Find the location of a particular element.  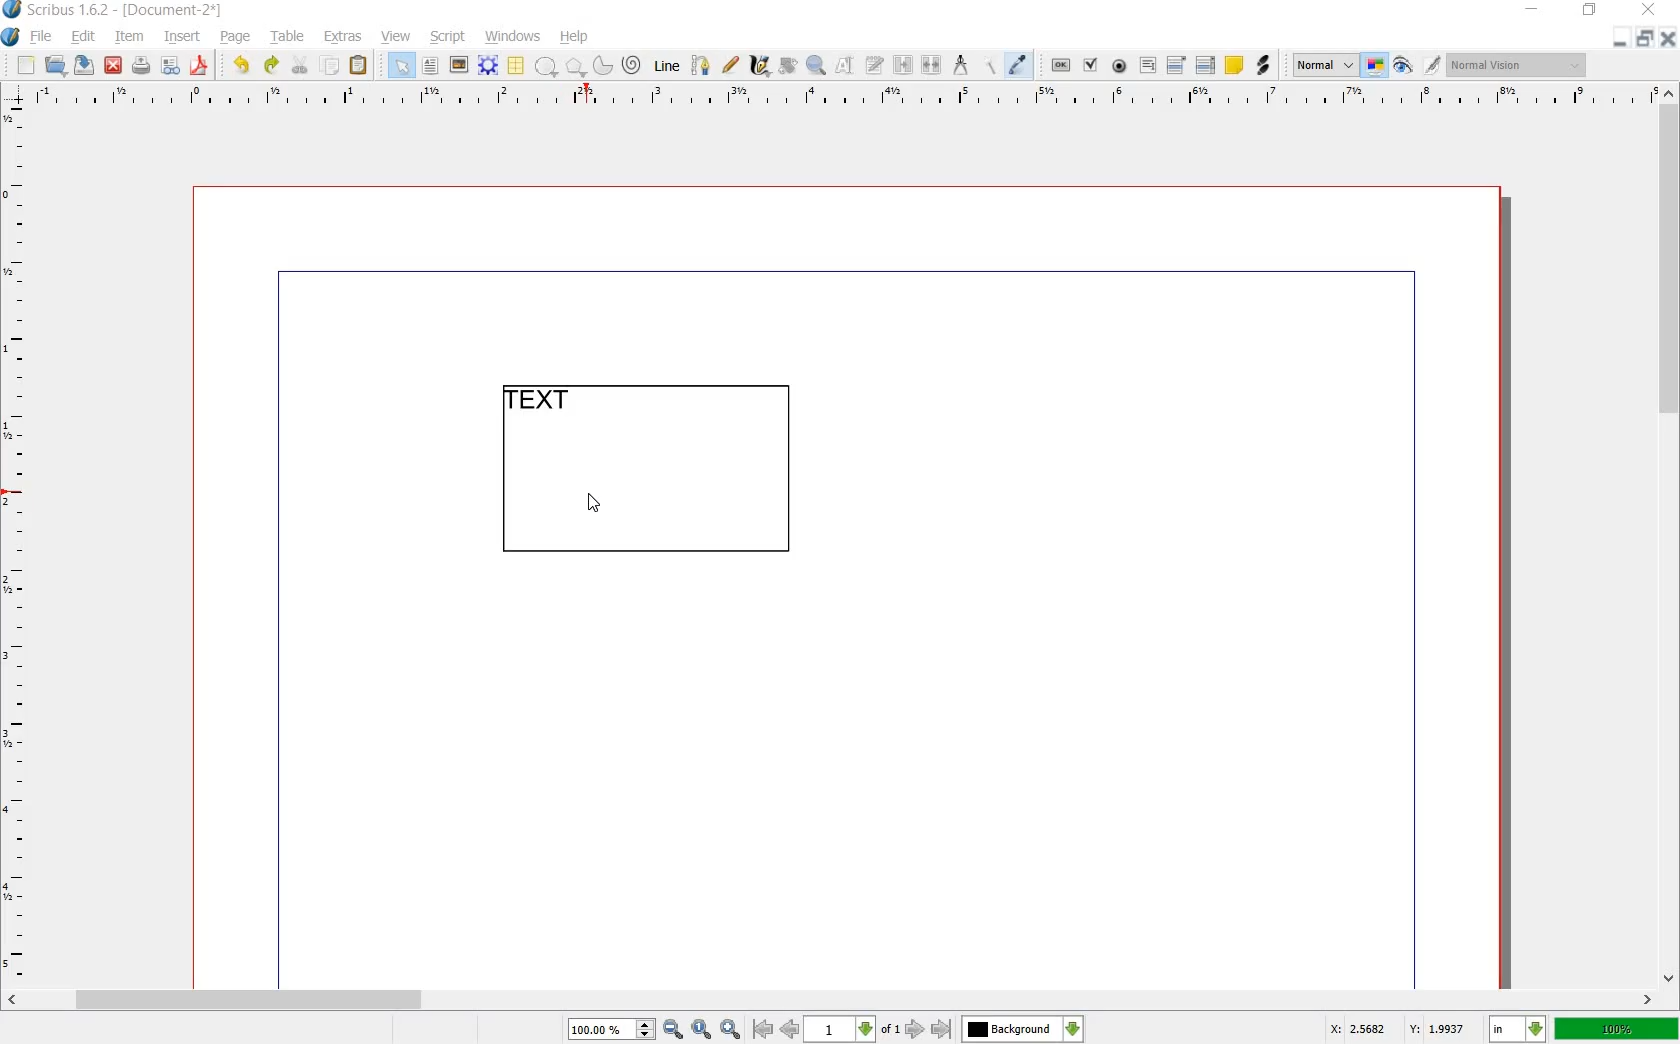

system logo is located at coordinates (10, 37).